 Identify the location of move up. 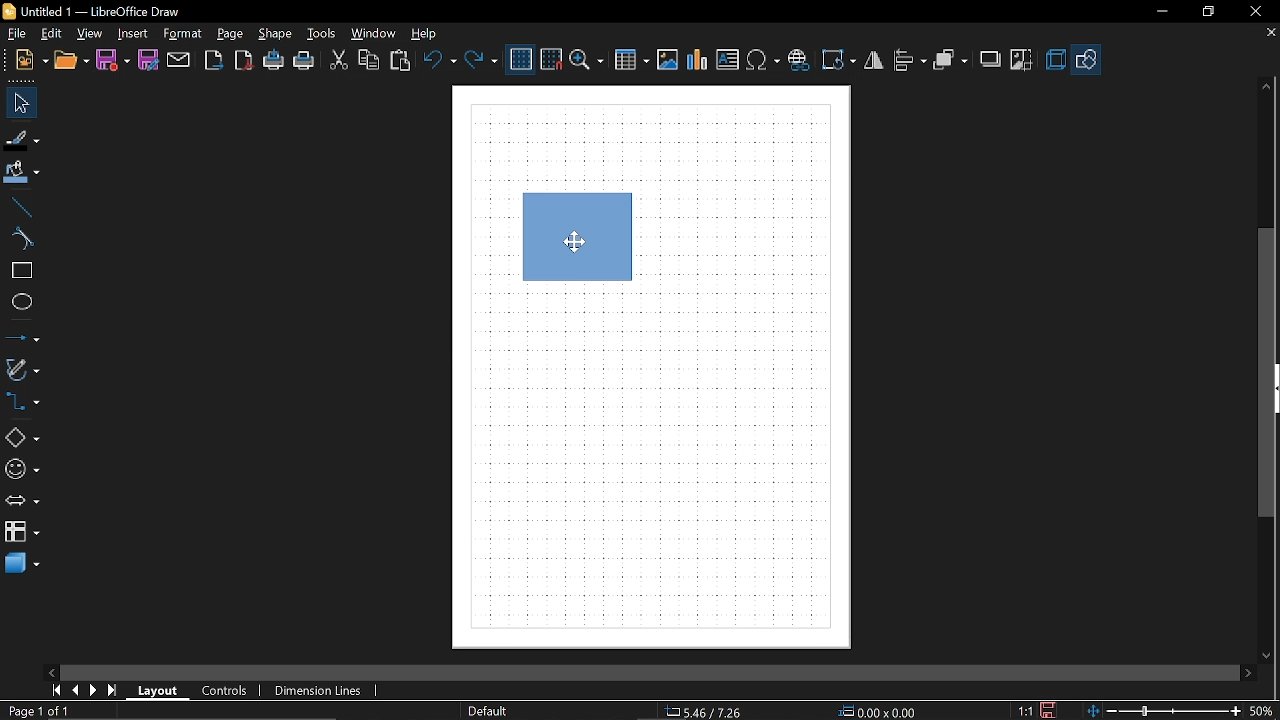
(1263, 88).